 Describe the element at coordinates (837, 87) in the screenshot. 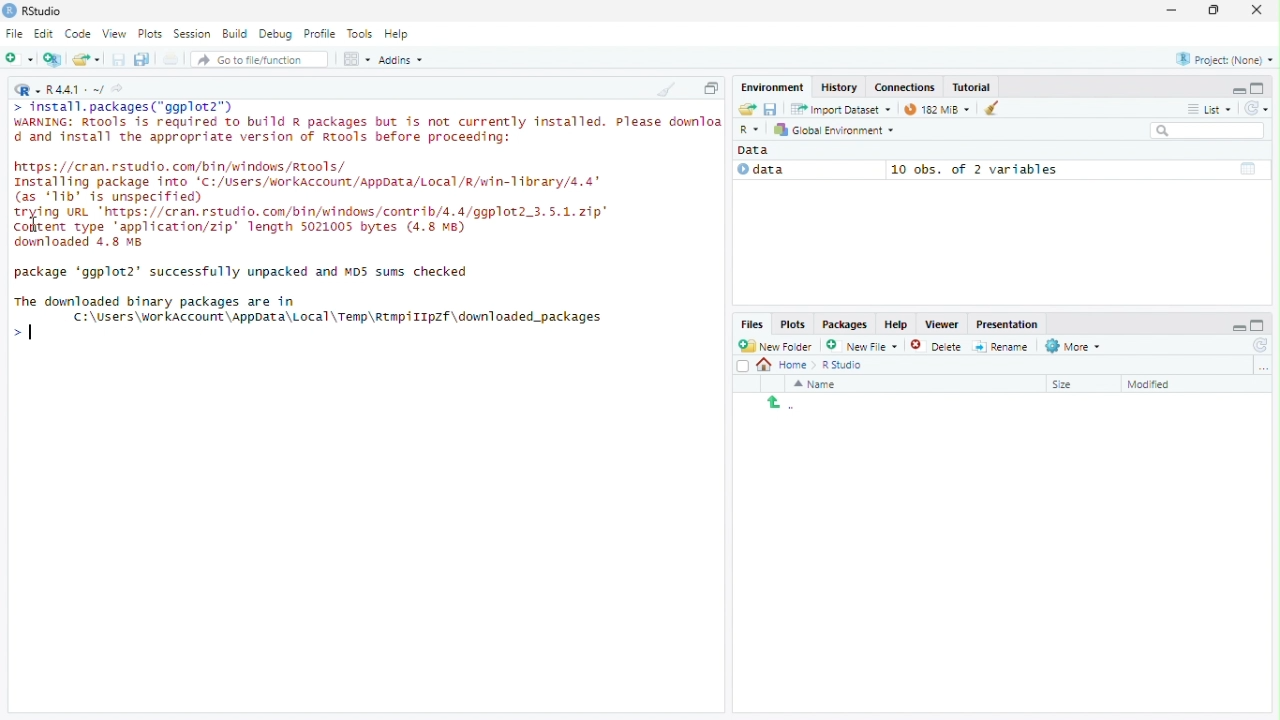

I see `History` at that location.